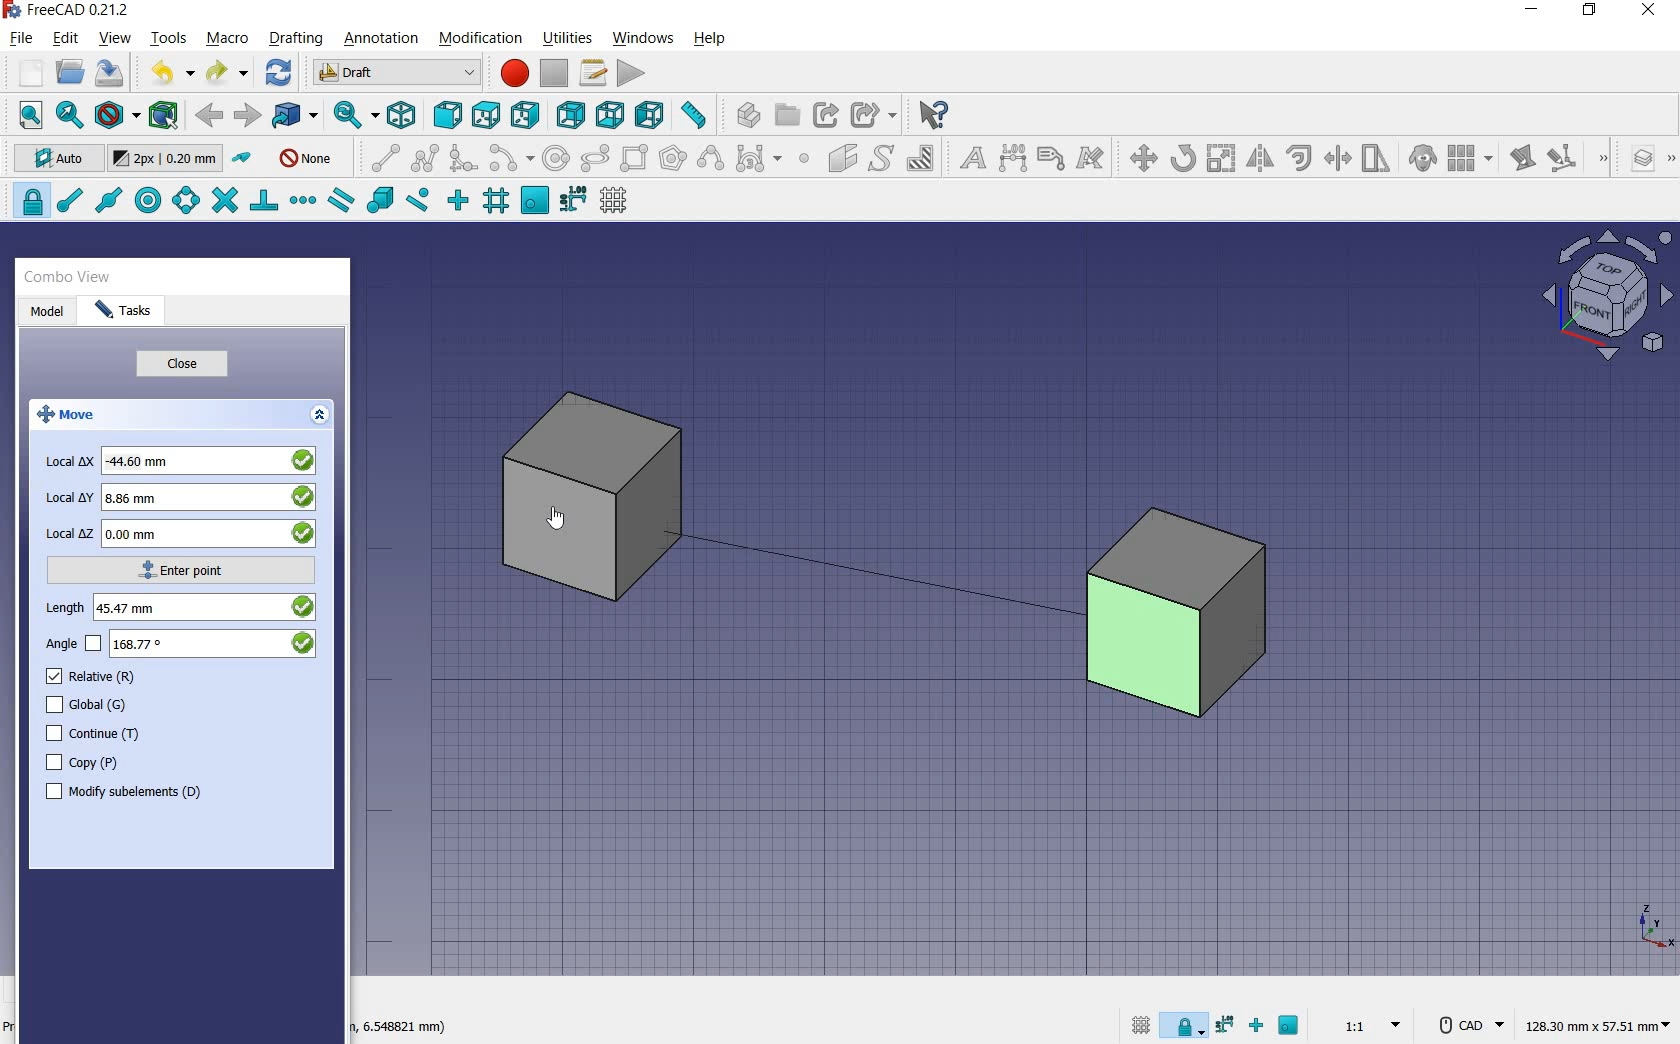 Image resolution: width=1680 pixels, height=1044 pixels. What do you see at coordinates (526, 114) in the screenshot?
I see `right` at bounding box center [526, 114].